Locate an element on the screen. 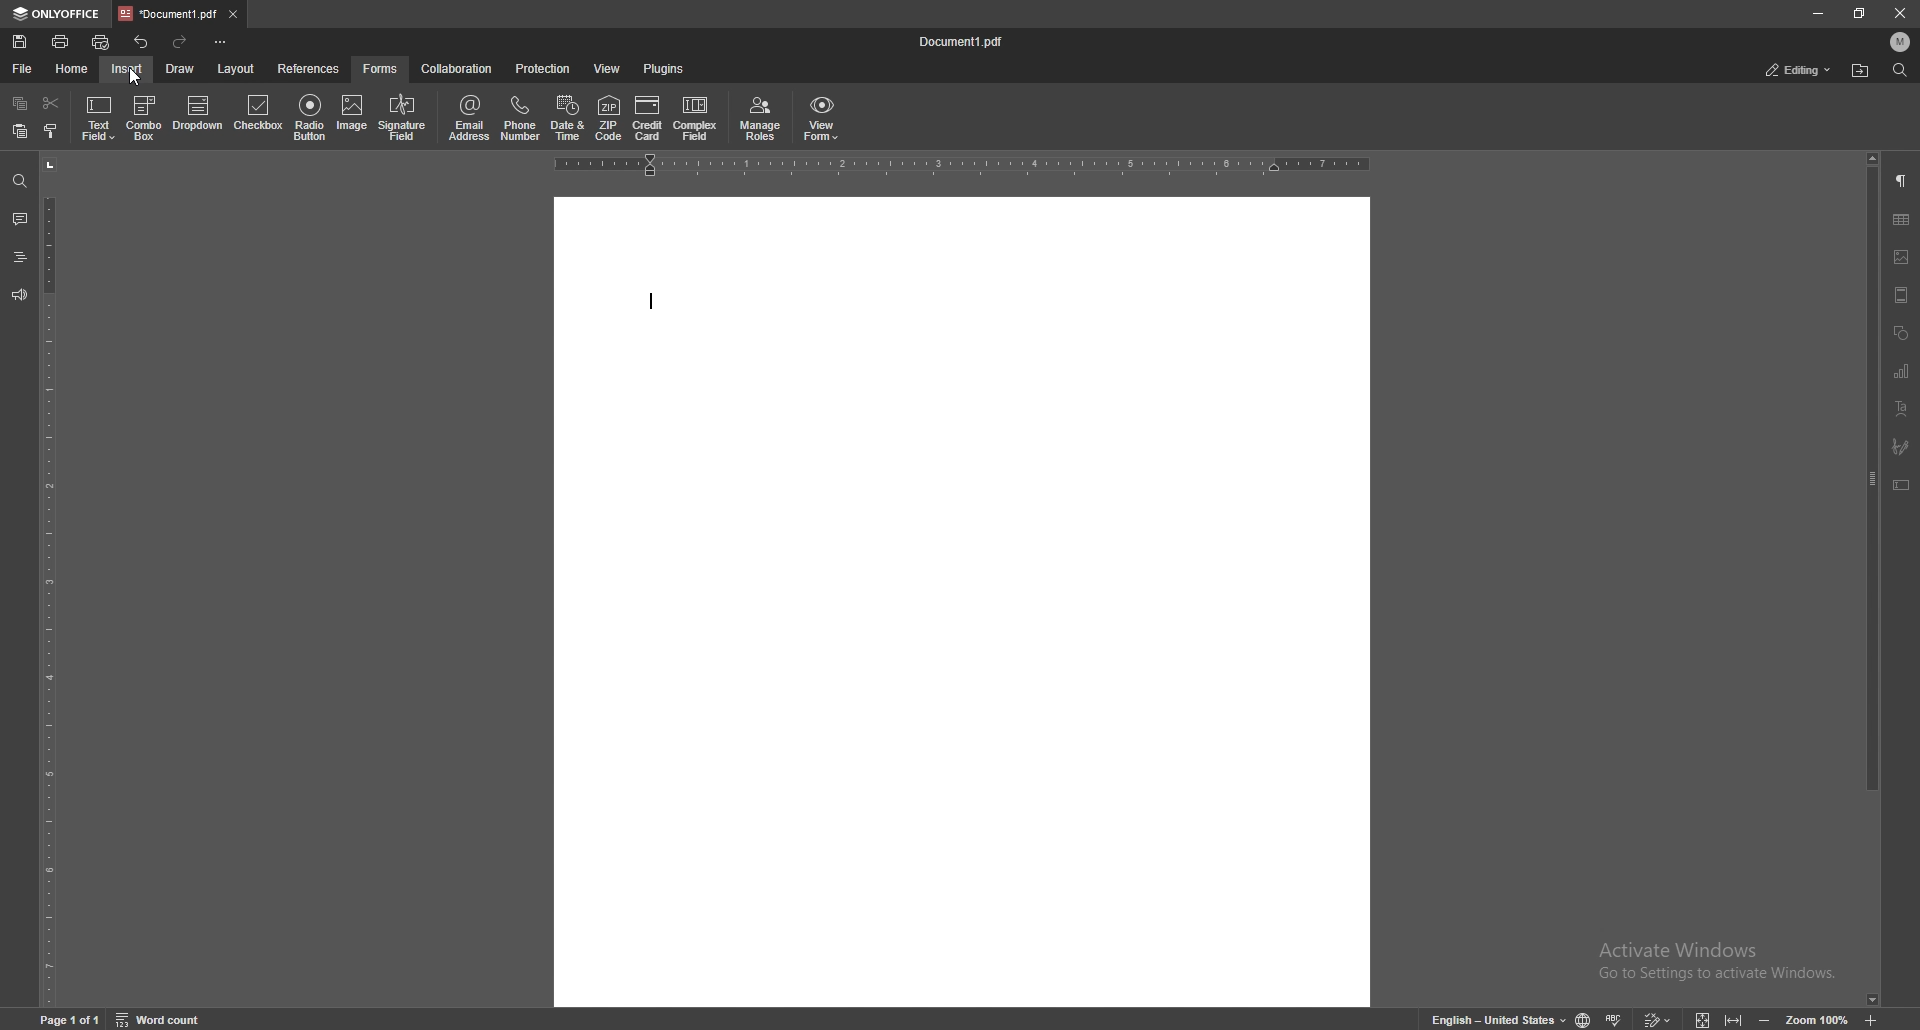 The width and height of the screenshot is (1920, 1030). image is located at coordinates (352, 114).